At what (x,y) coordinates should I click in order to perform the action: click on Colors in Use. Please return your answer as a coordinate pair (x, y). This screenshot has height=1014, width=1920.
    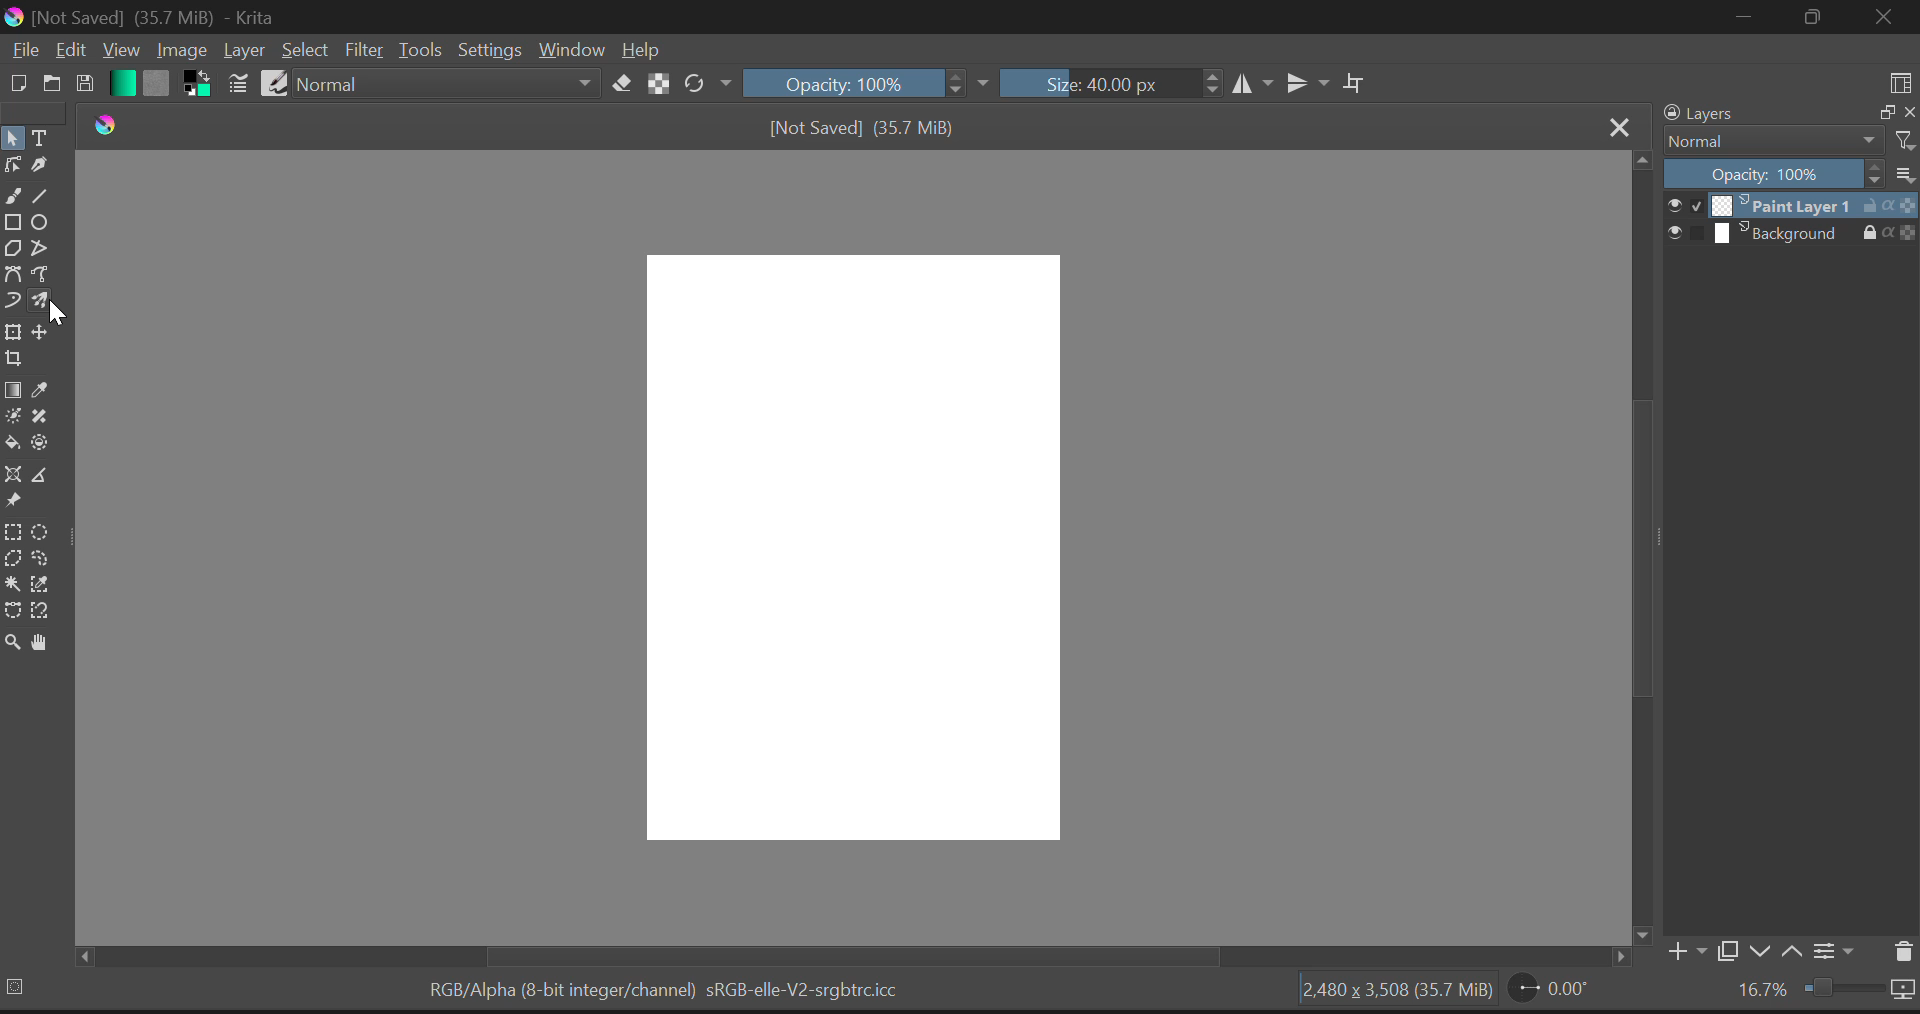
    Looking at the image, I should click on (196, 83).